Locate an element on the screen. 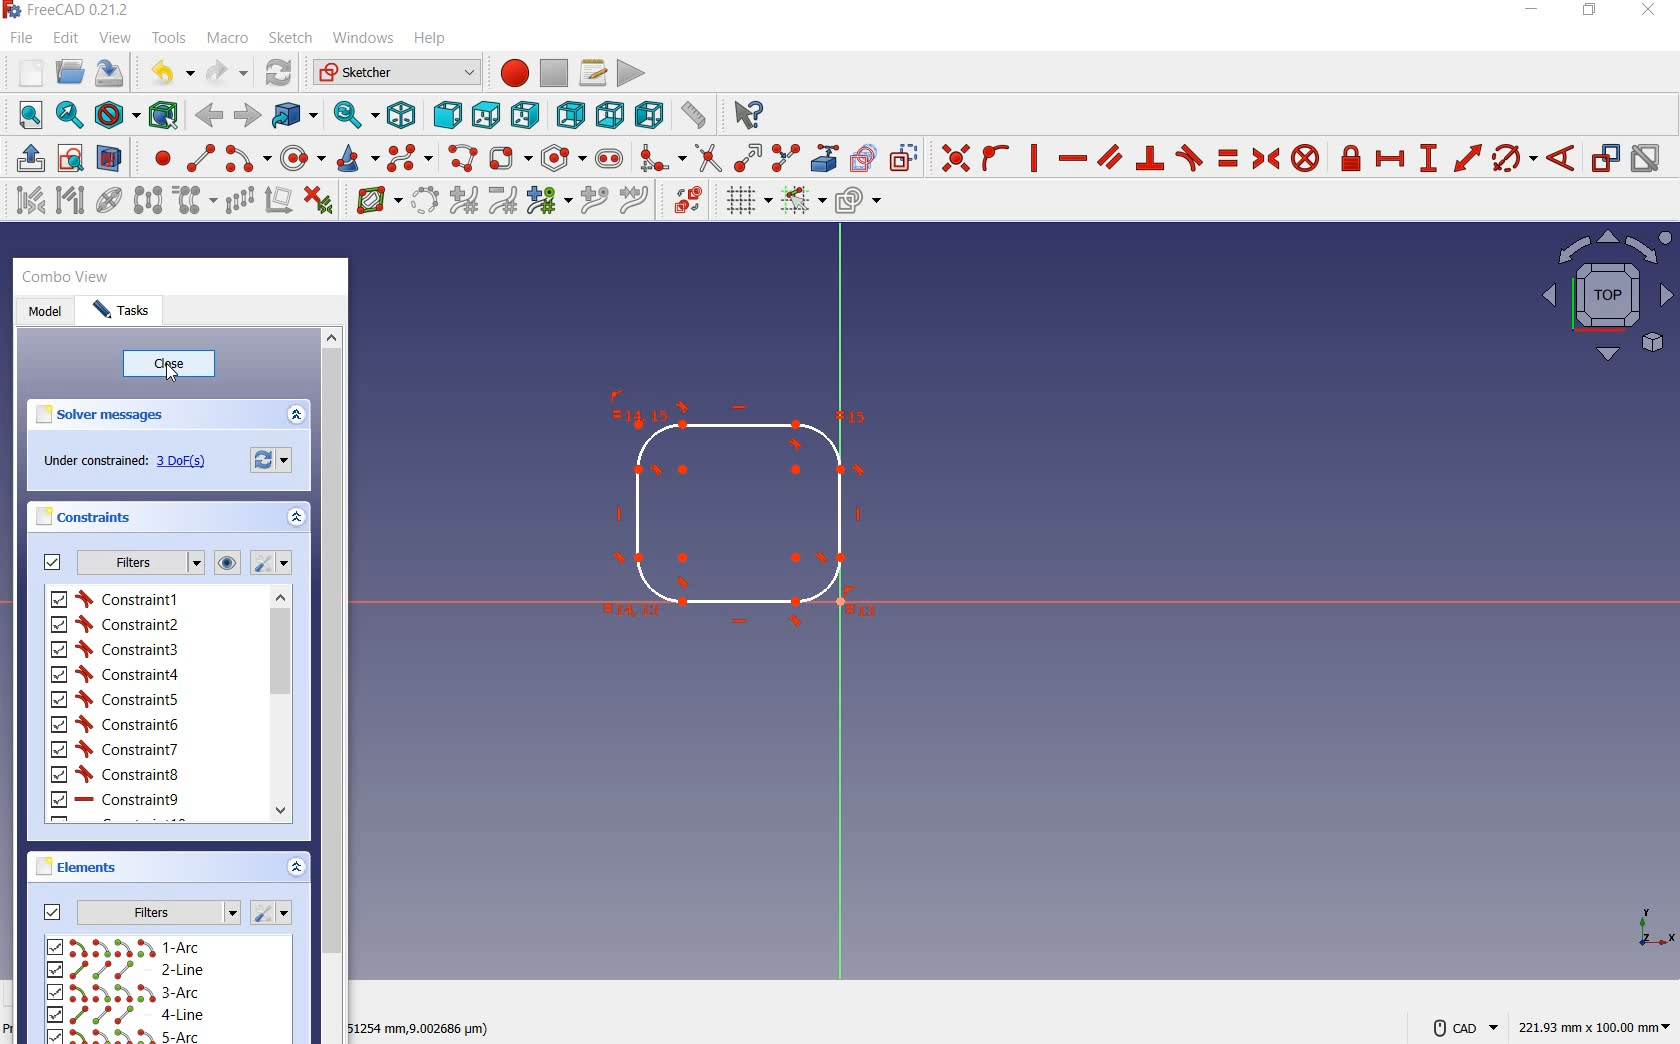  create polyline is located at coordinates (464, 157).